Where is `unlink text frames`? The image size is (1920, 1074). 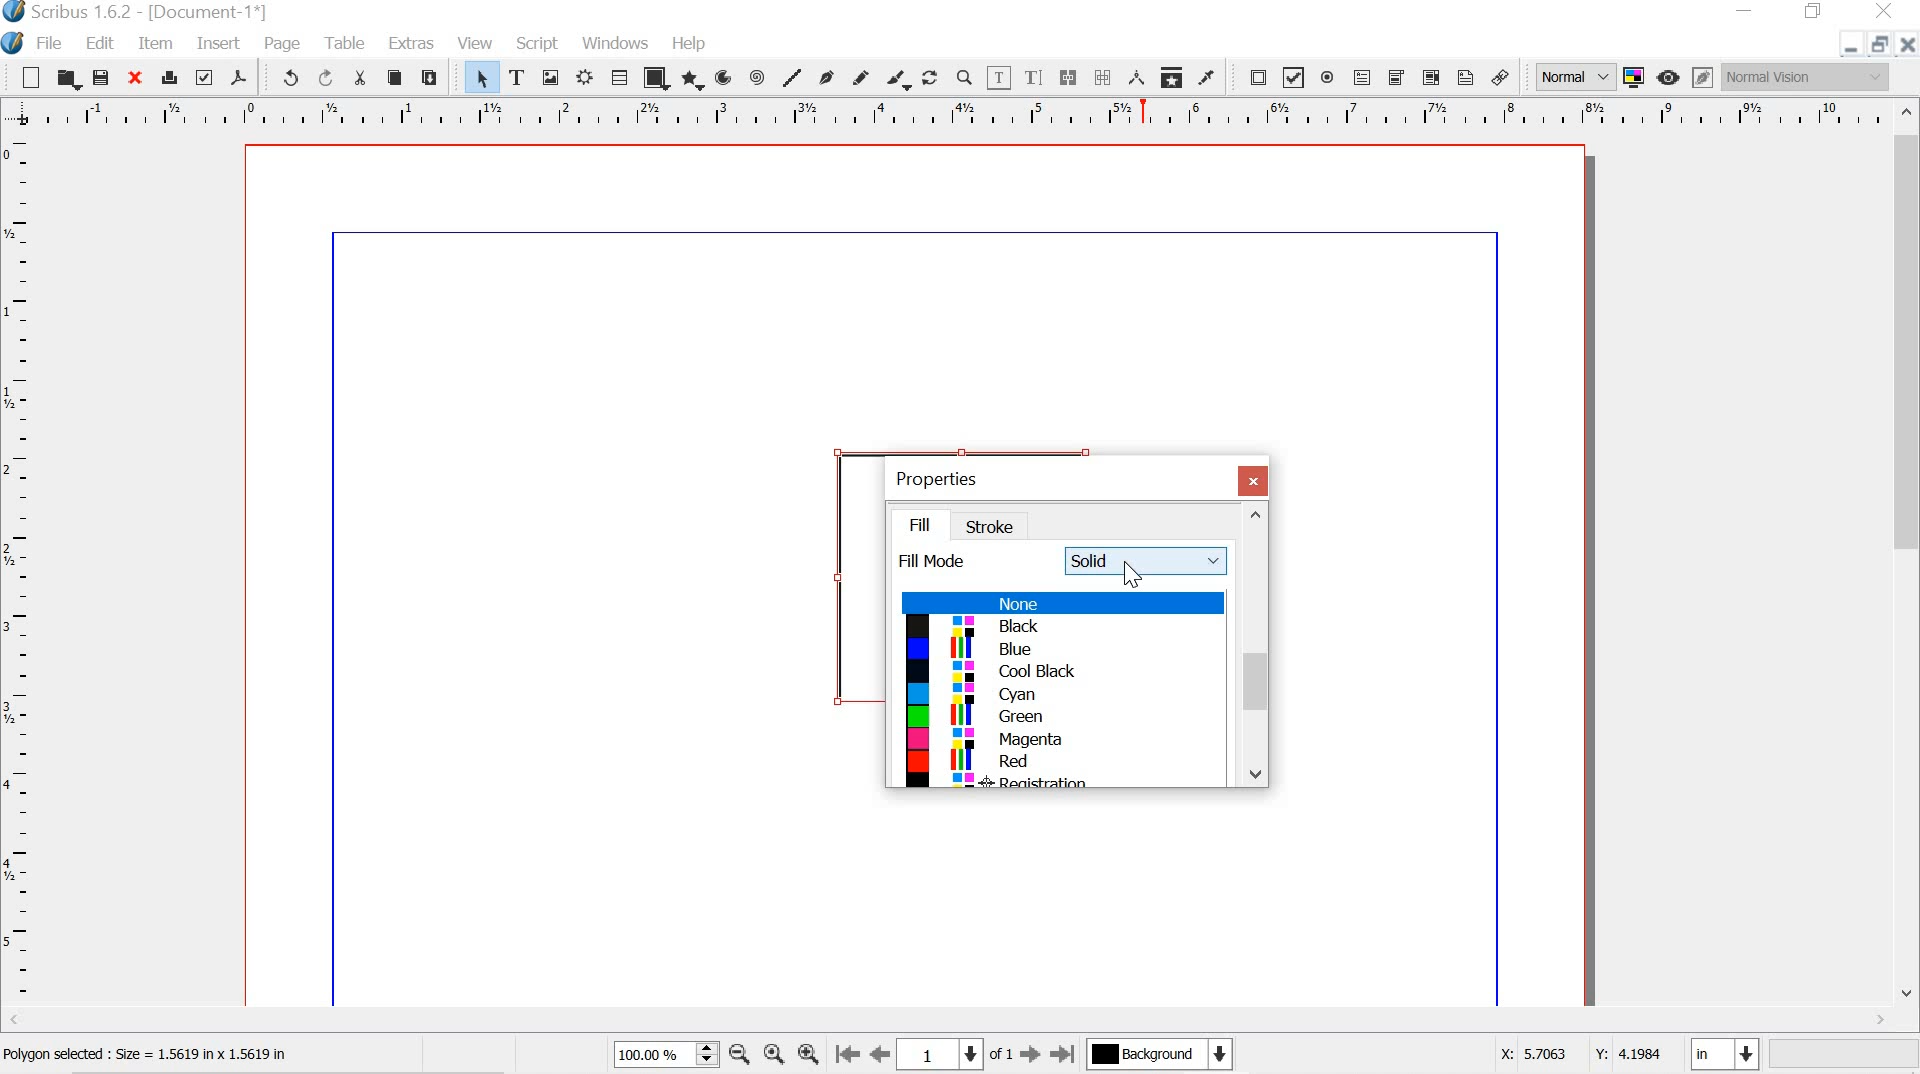 unlink text frames is located at coordinates (1103, 75).